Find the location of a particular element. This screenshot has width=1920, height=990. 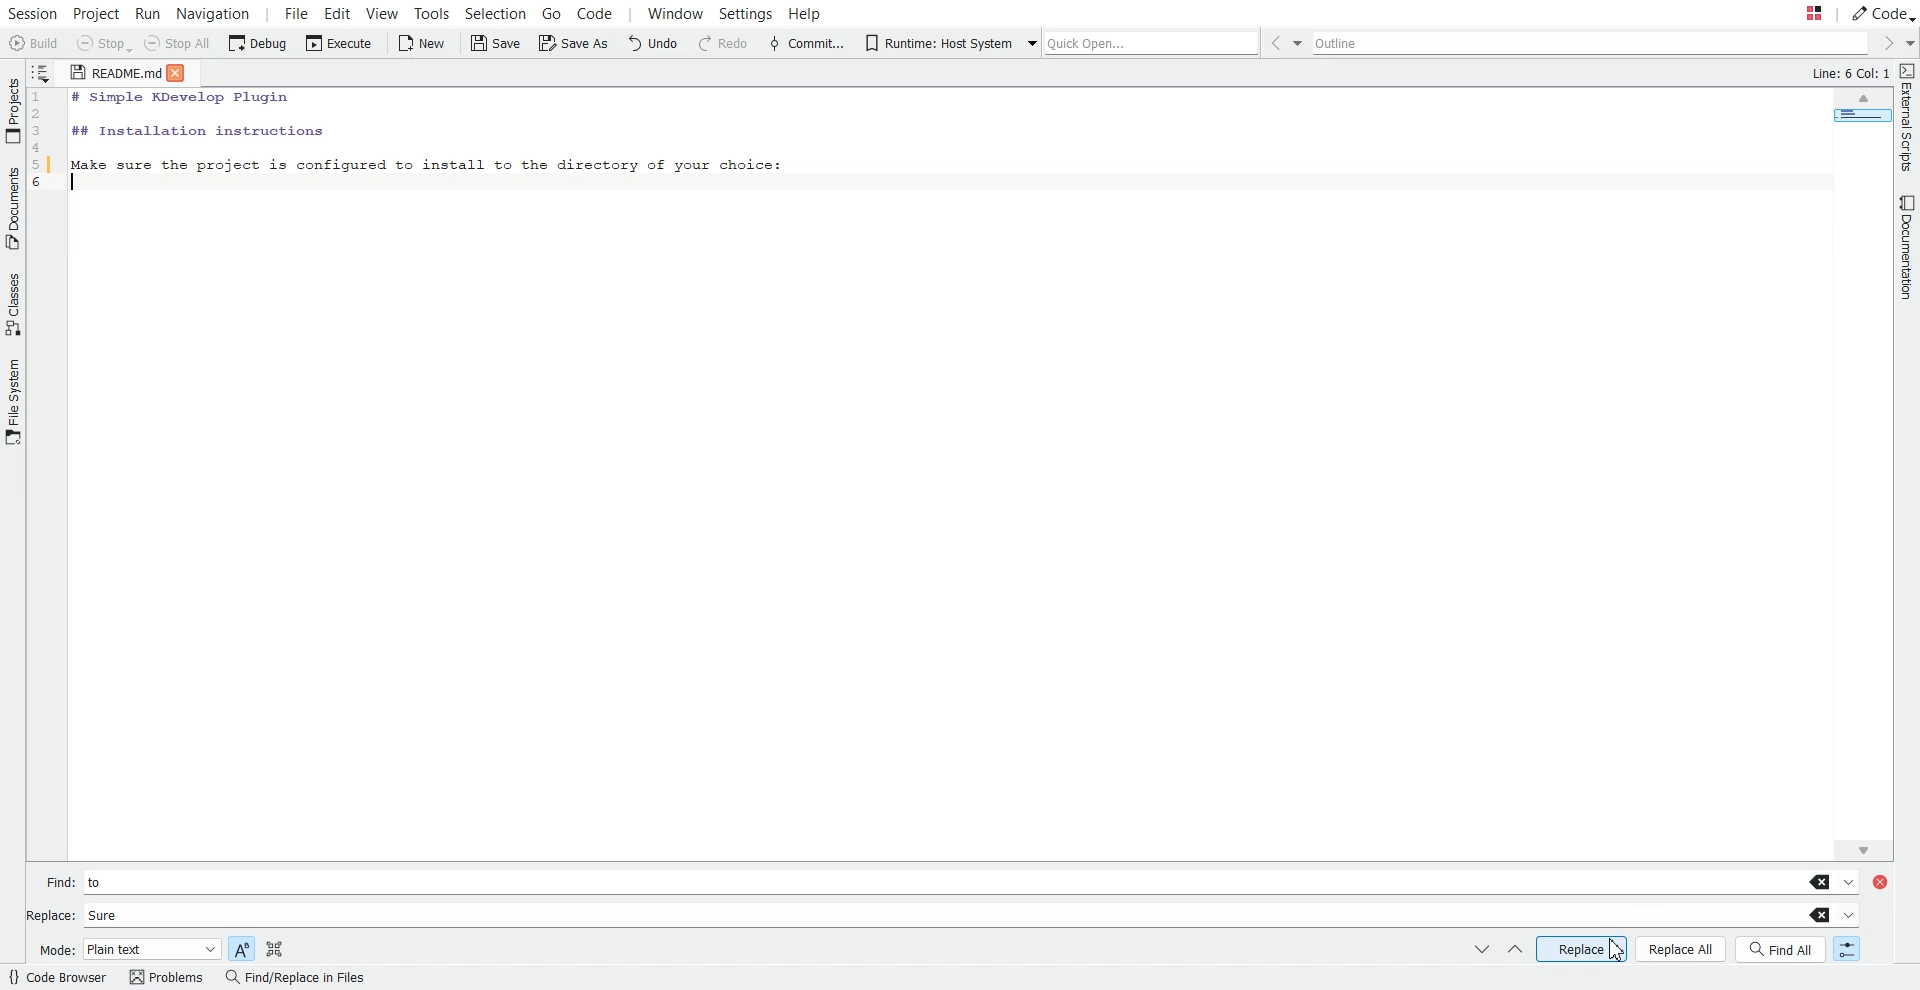

Outline is located at coordinates (1594, 44).